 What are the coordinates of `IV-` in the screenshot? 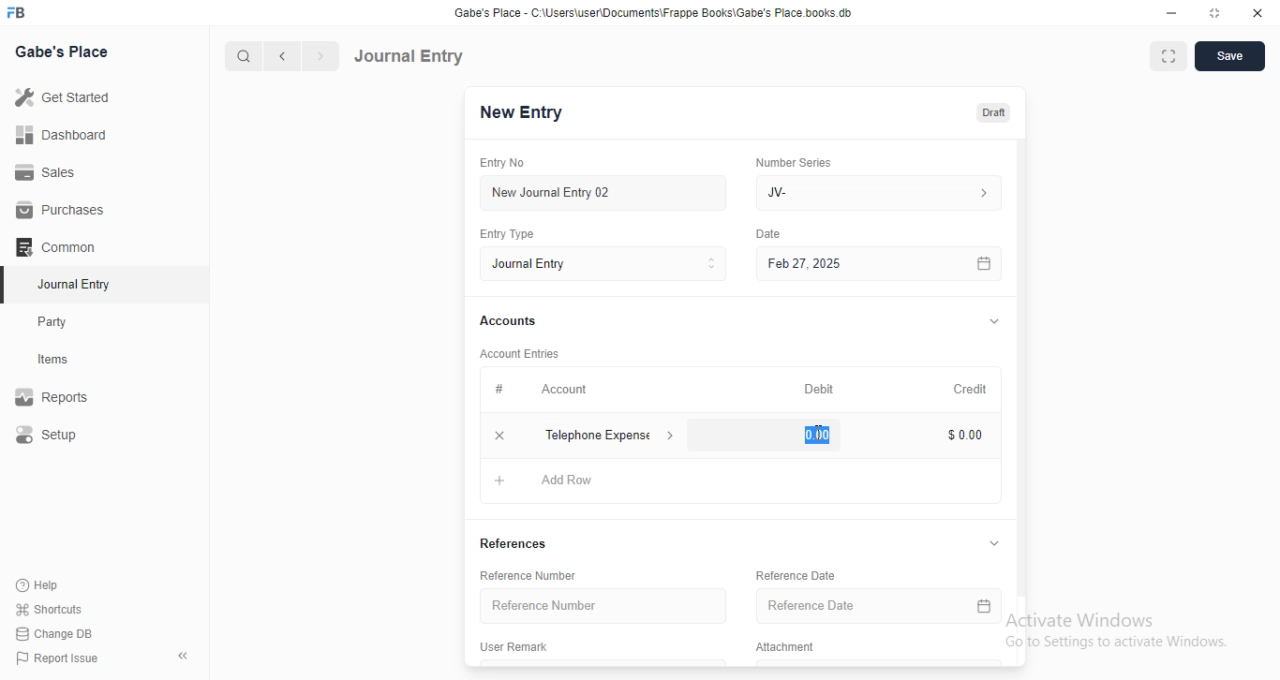 It's located at (877, 192).